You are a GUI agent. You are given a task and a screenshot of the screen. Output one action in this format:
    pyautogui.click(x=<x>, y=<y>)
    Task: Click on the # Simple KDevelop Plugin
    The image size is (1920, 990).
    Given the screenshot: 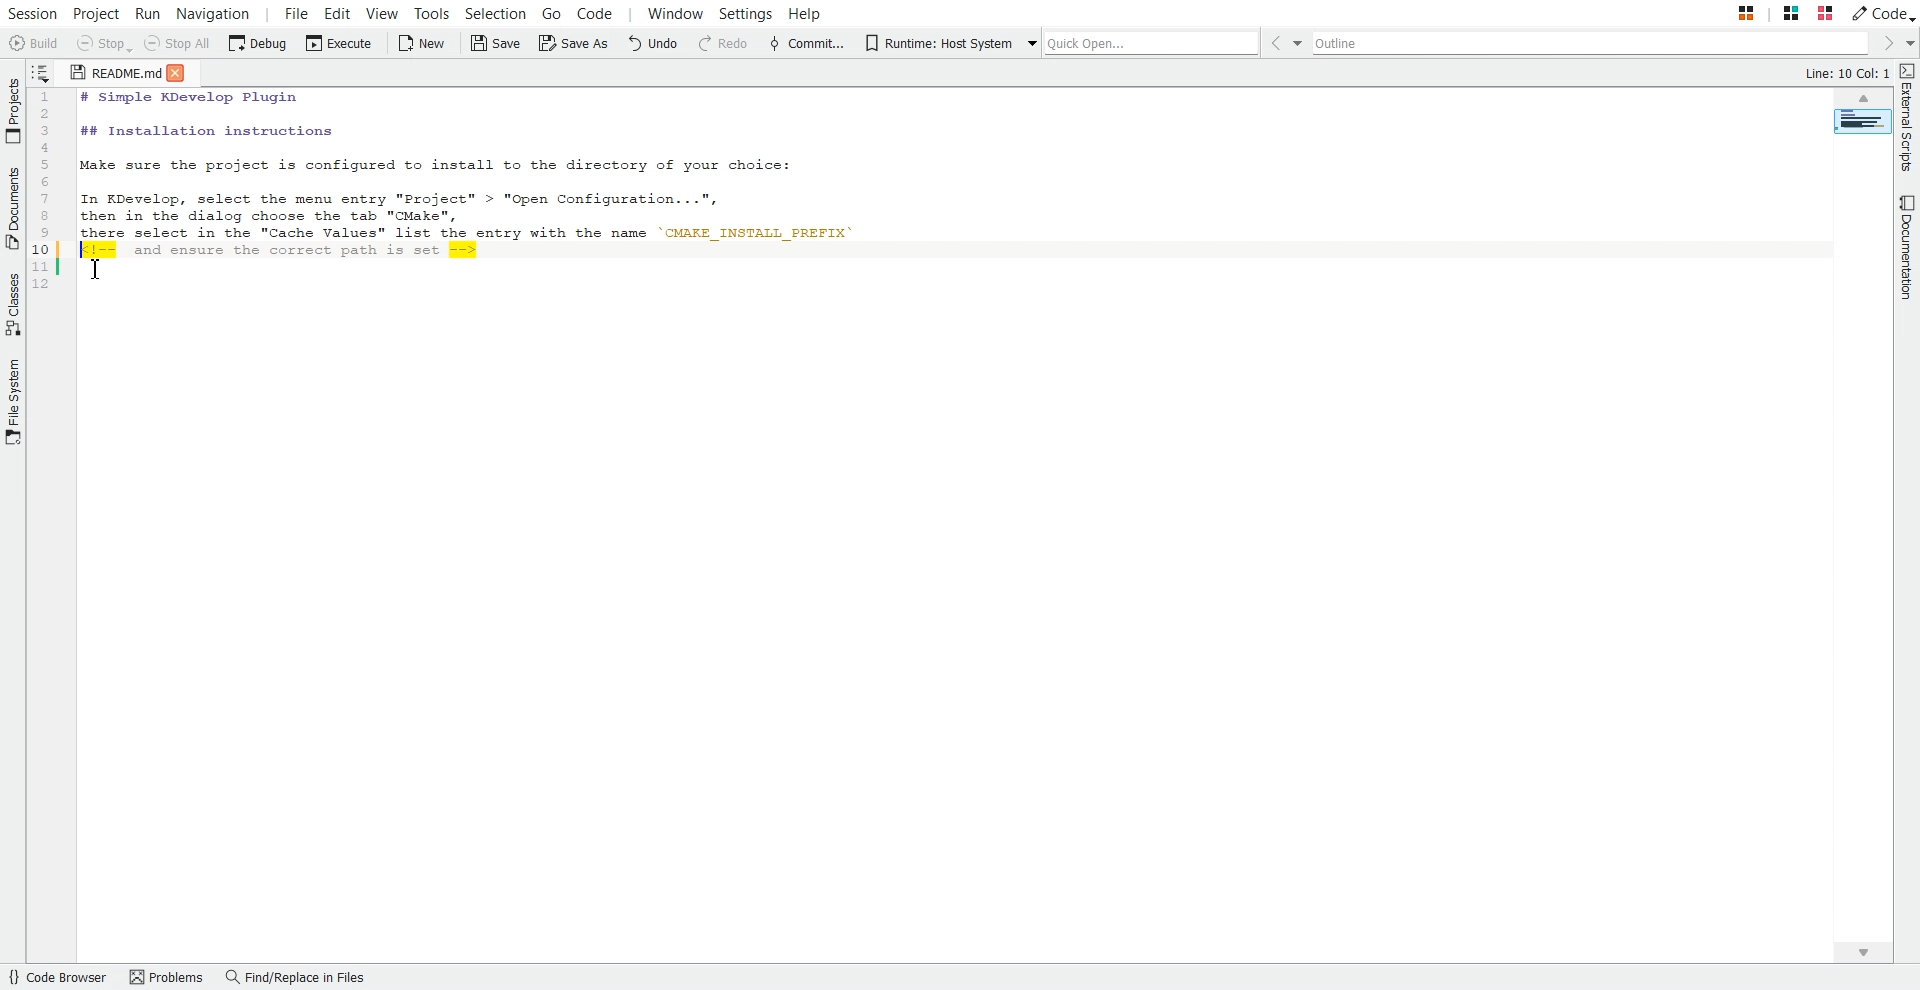 What is the action you would take?
    pyautogui.click(x=185, y=98)
    